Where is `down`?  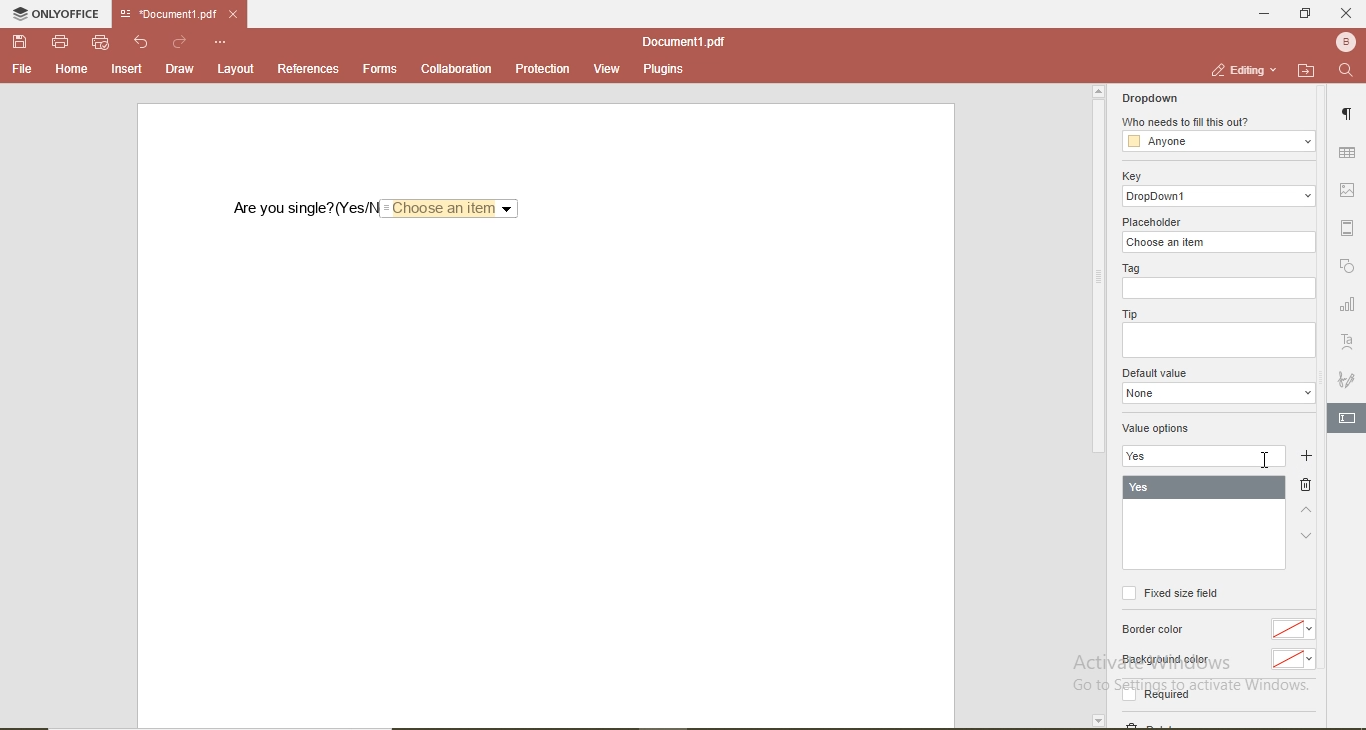 down is located at coordinates (1304, 541).